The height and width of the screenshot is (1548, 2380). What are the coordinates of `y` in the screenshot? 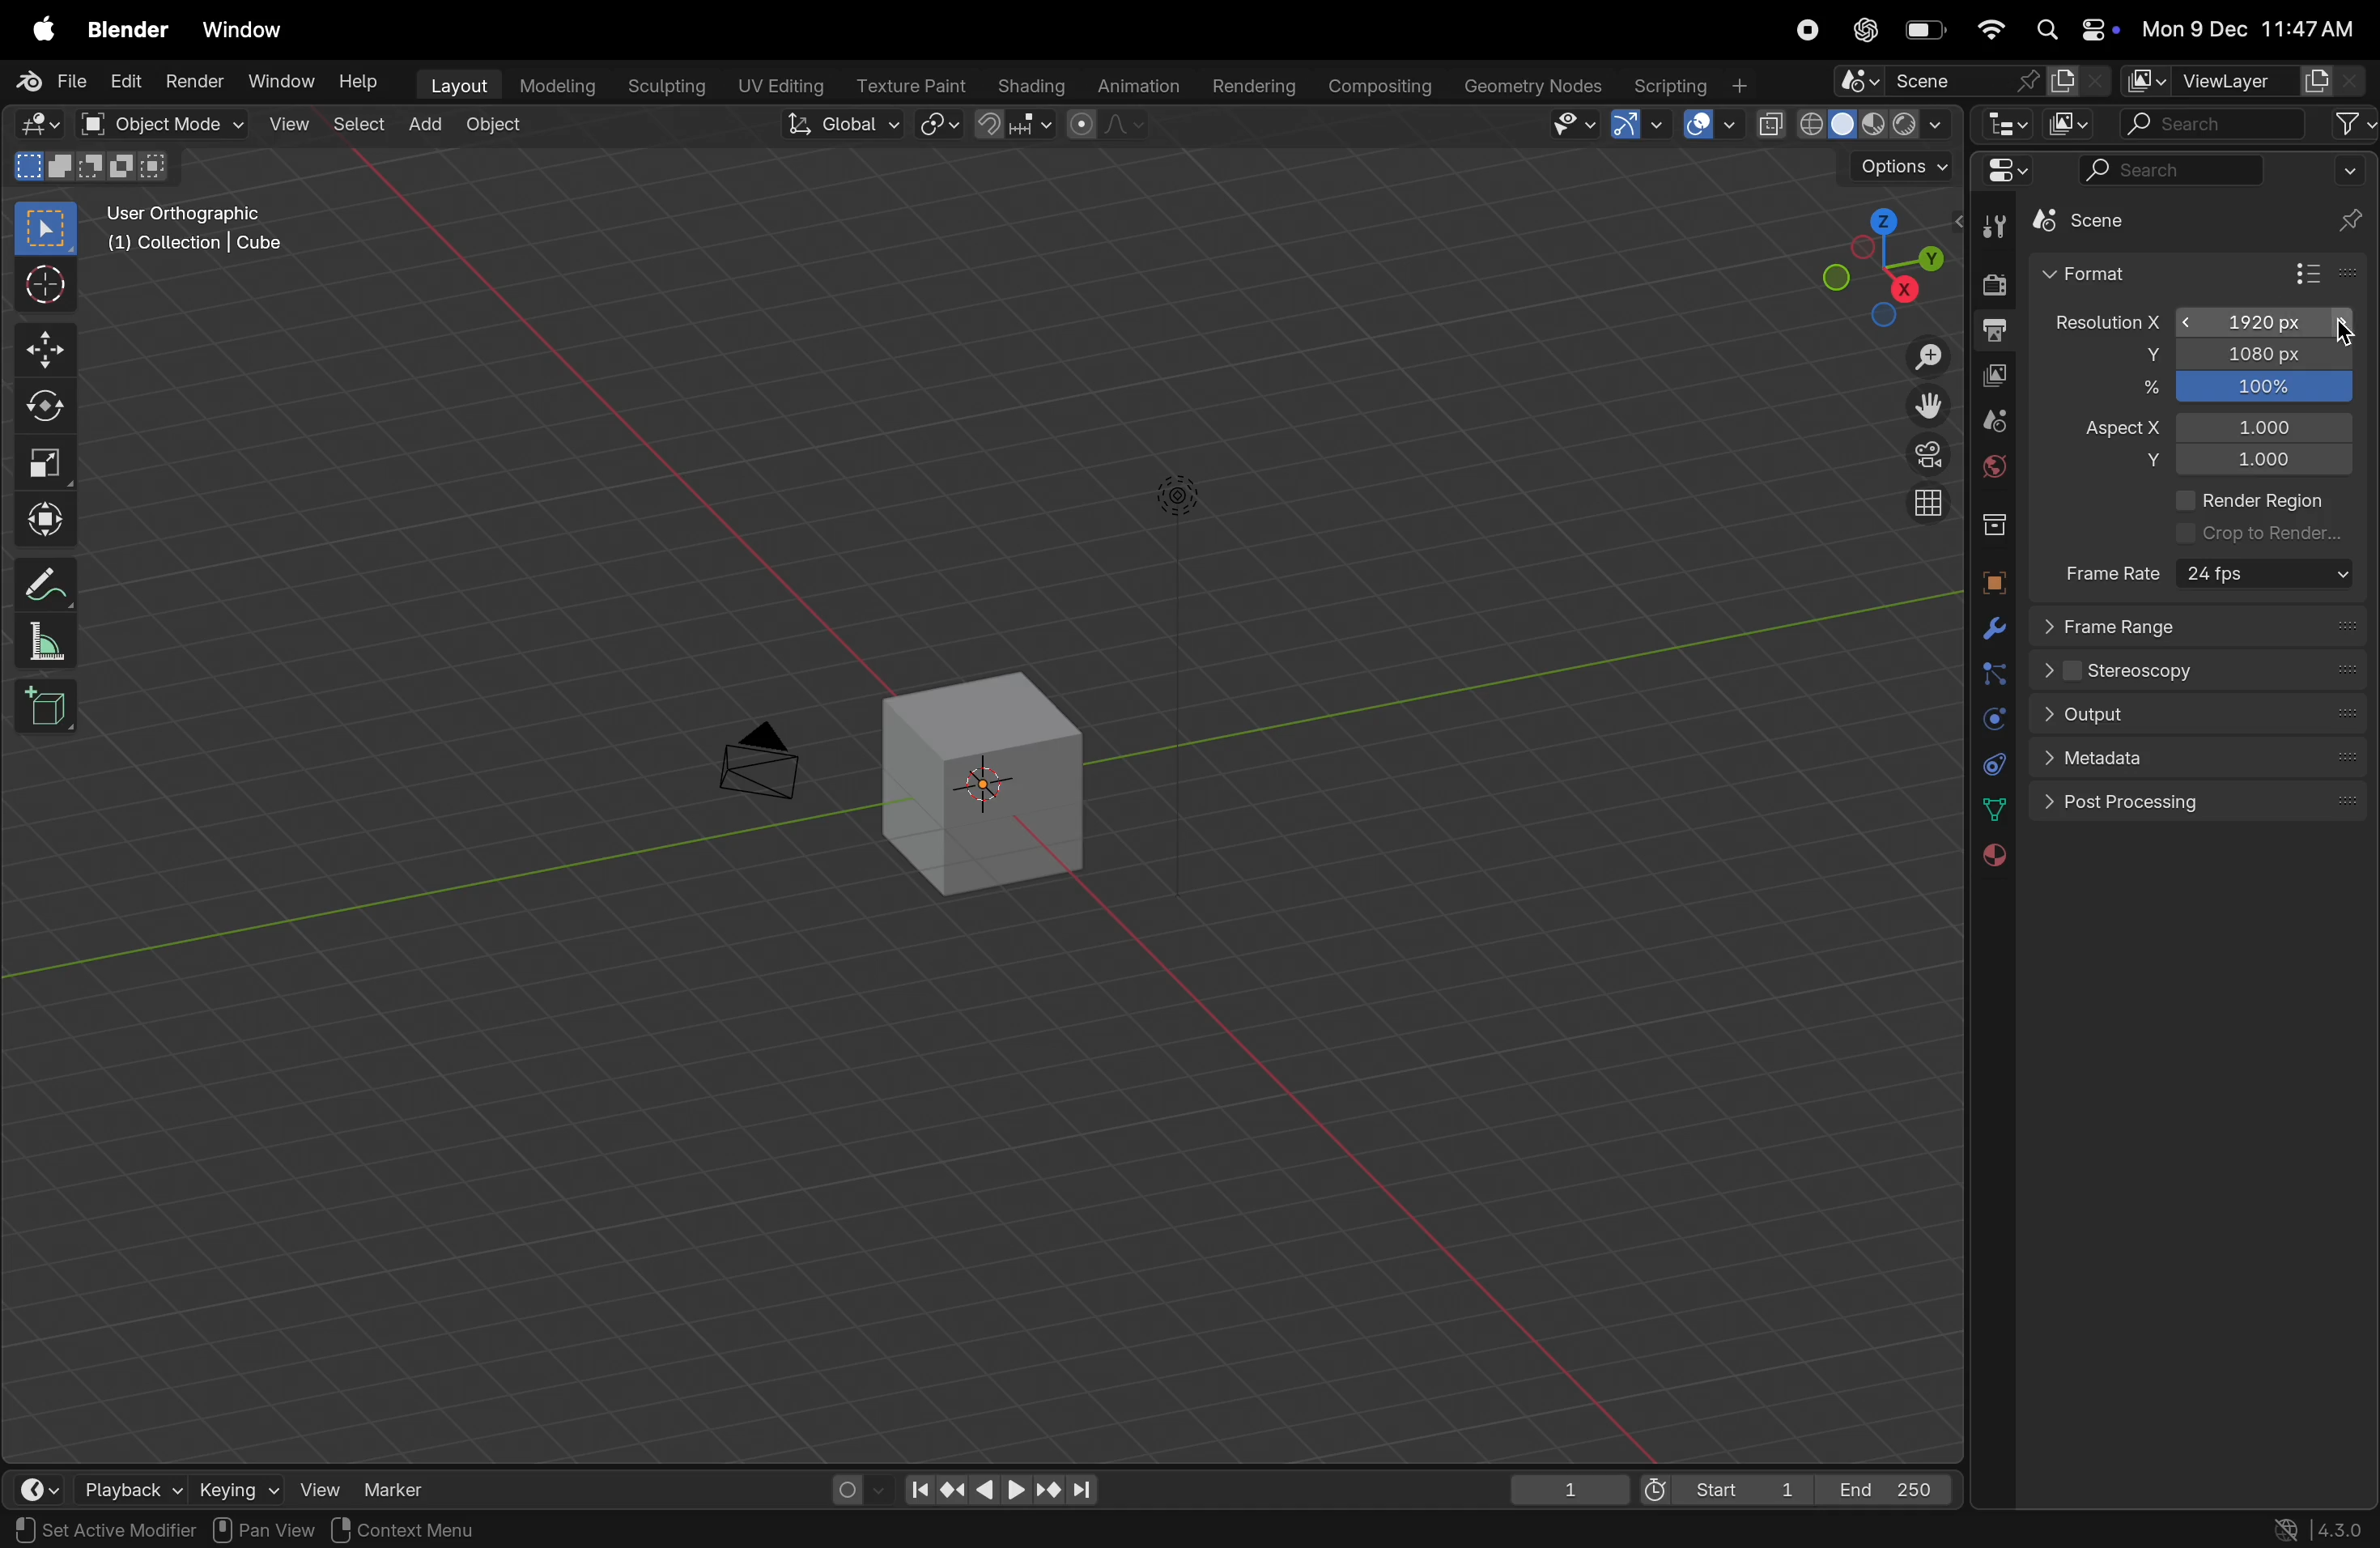 It's located at (2140, 356).